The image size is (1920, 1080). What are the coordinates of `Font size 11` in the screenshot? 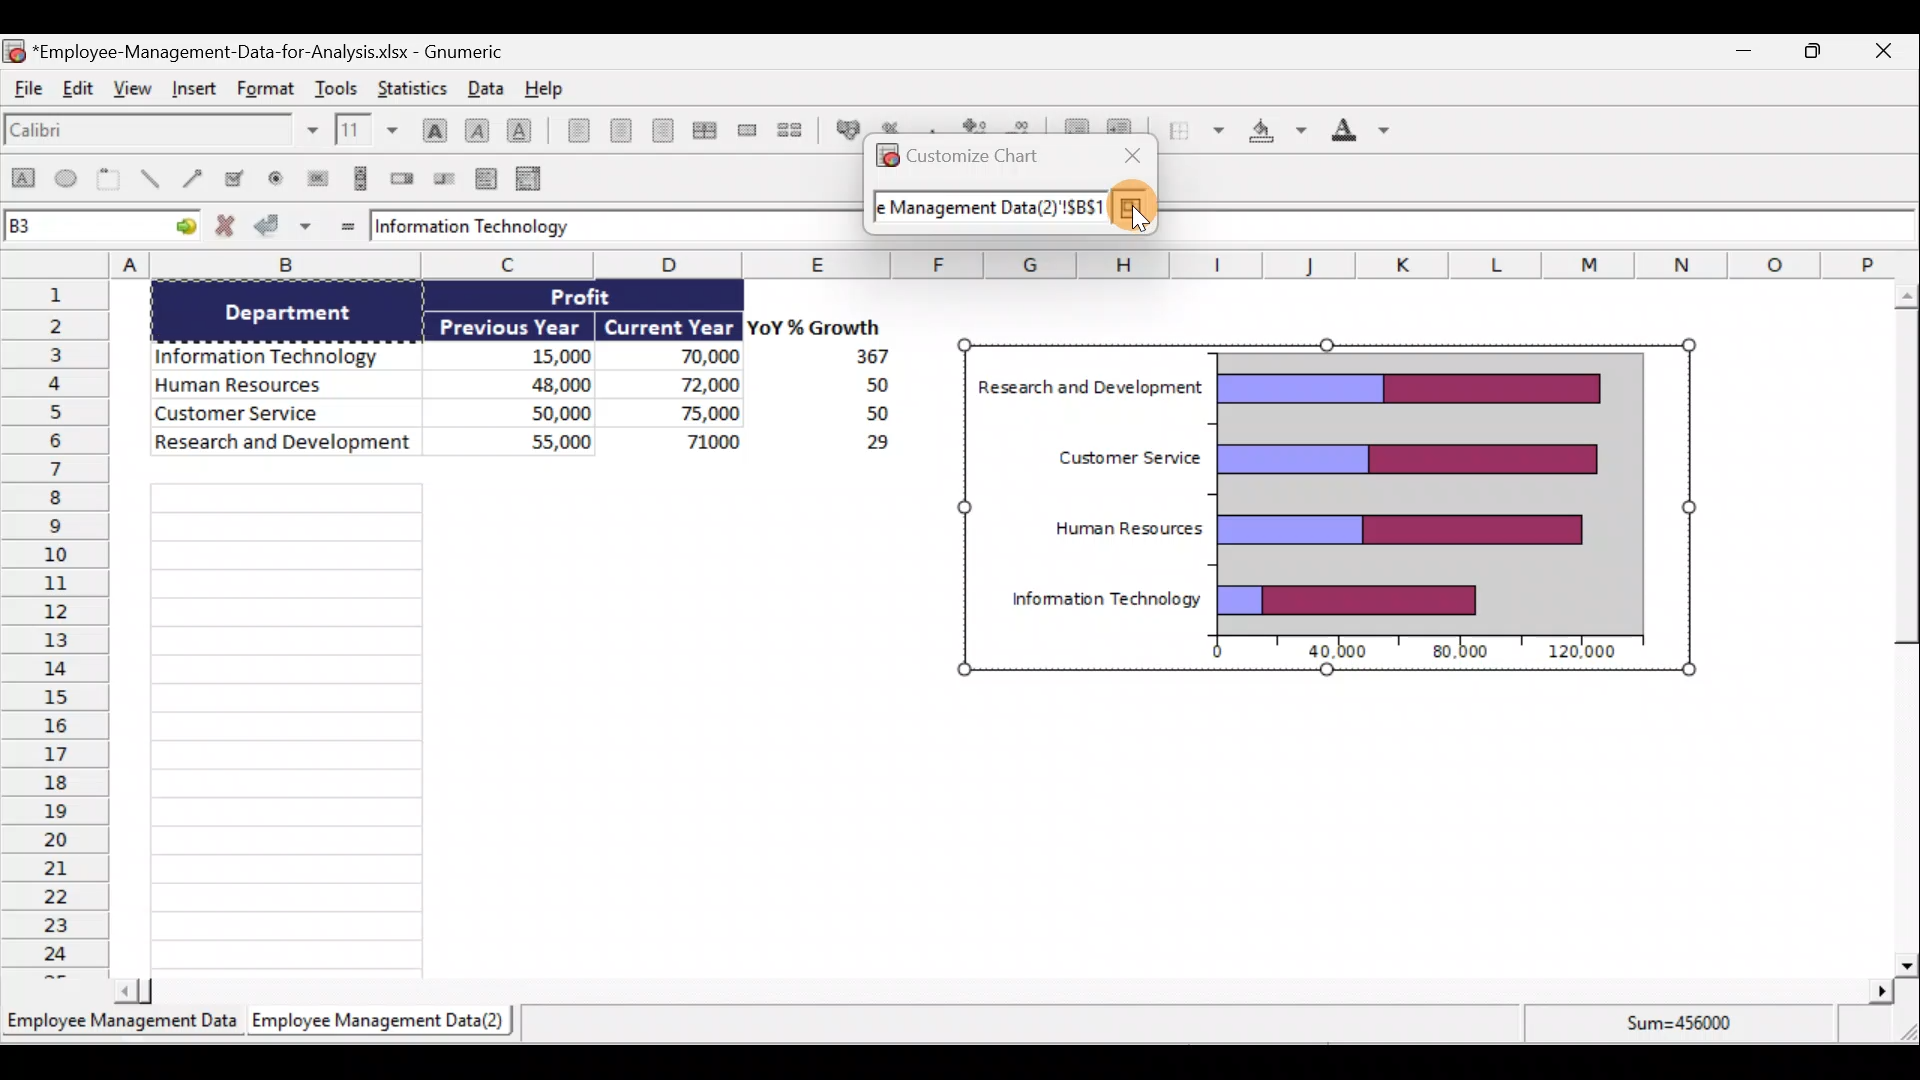 It's located at (364, 129).